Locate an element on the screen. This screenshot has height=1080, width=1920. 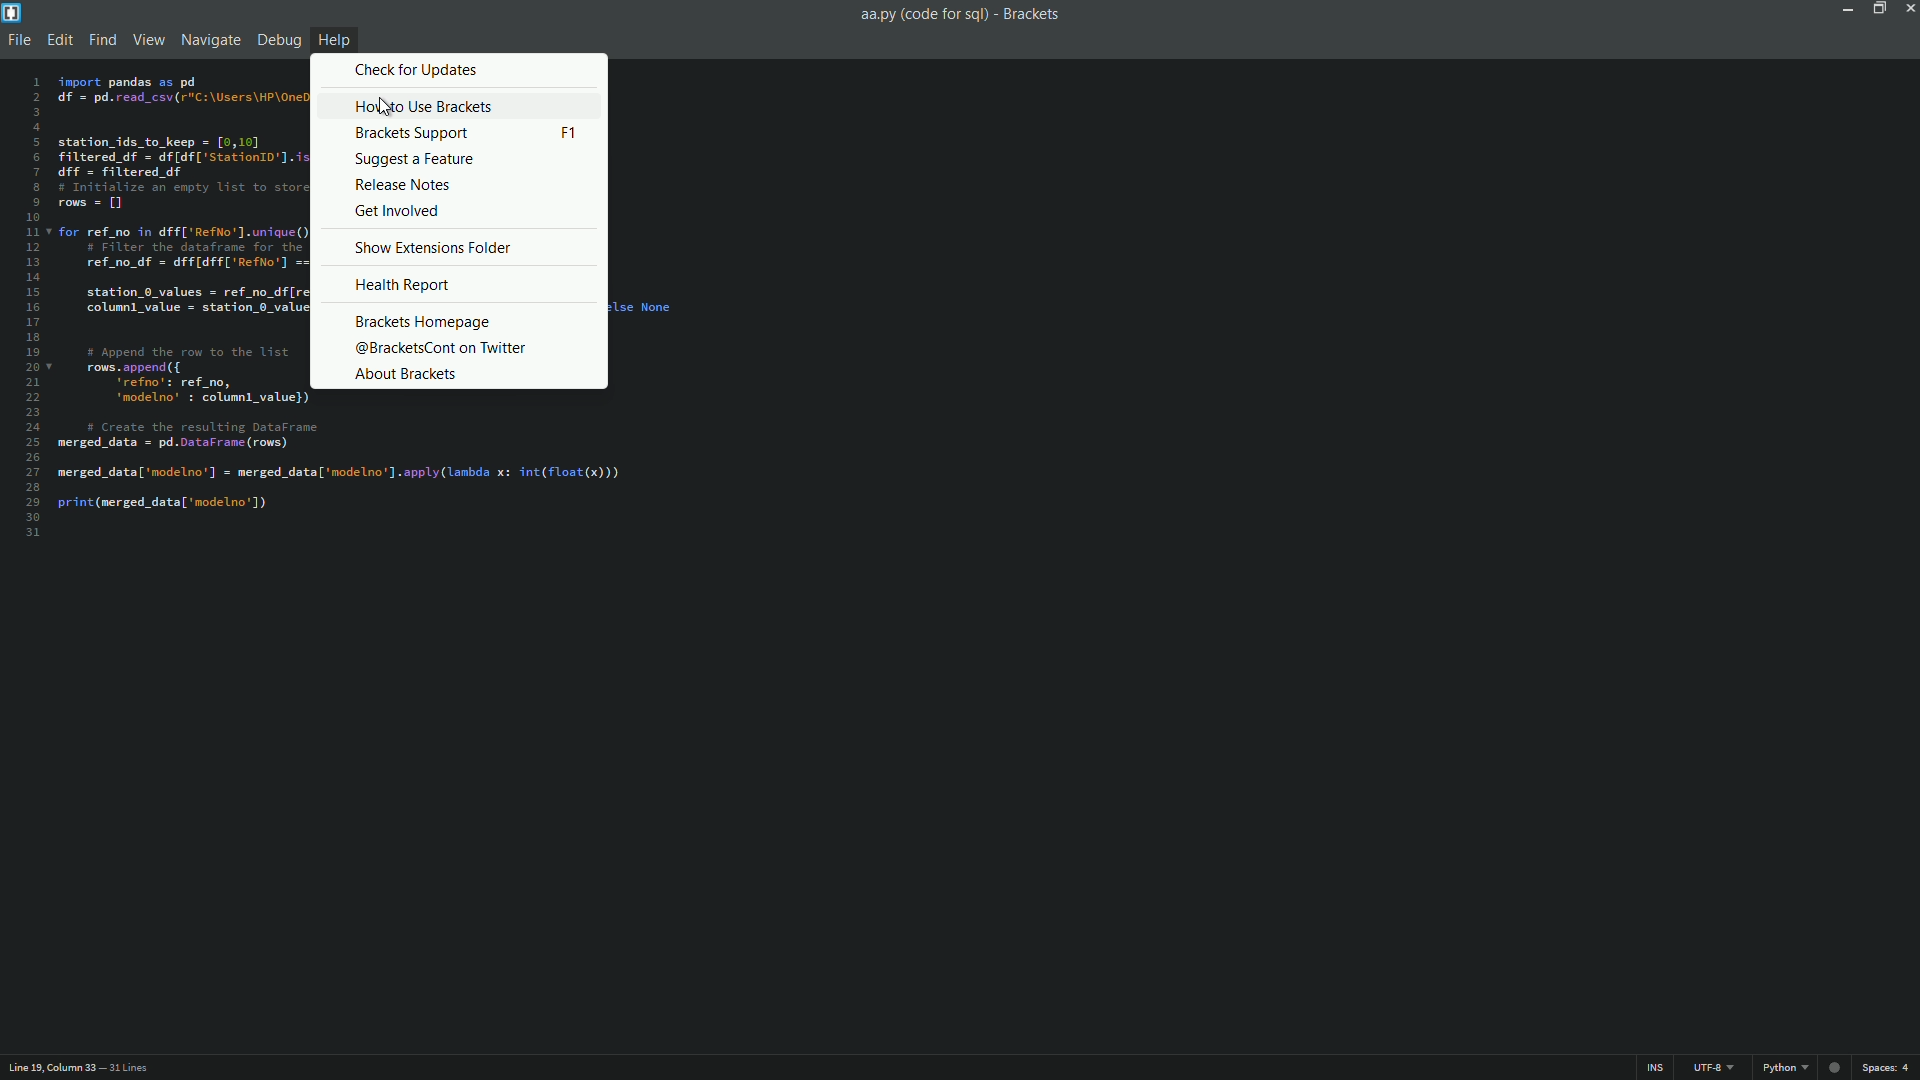
release notes is located at coordinates (415, 185).